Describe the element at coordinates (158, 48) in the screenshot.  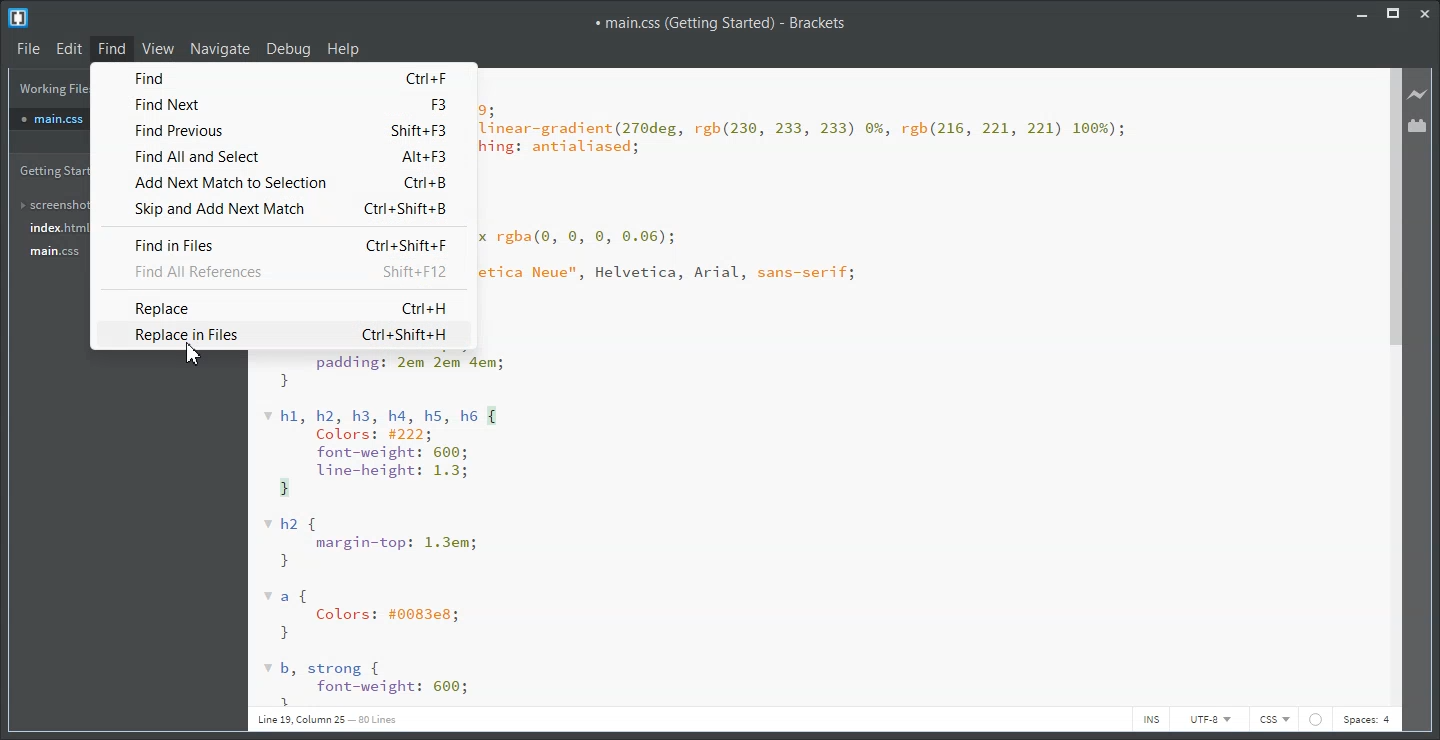
I see `View` at that location.